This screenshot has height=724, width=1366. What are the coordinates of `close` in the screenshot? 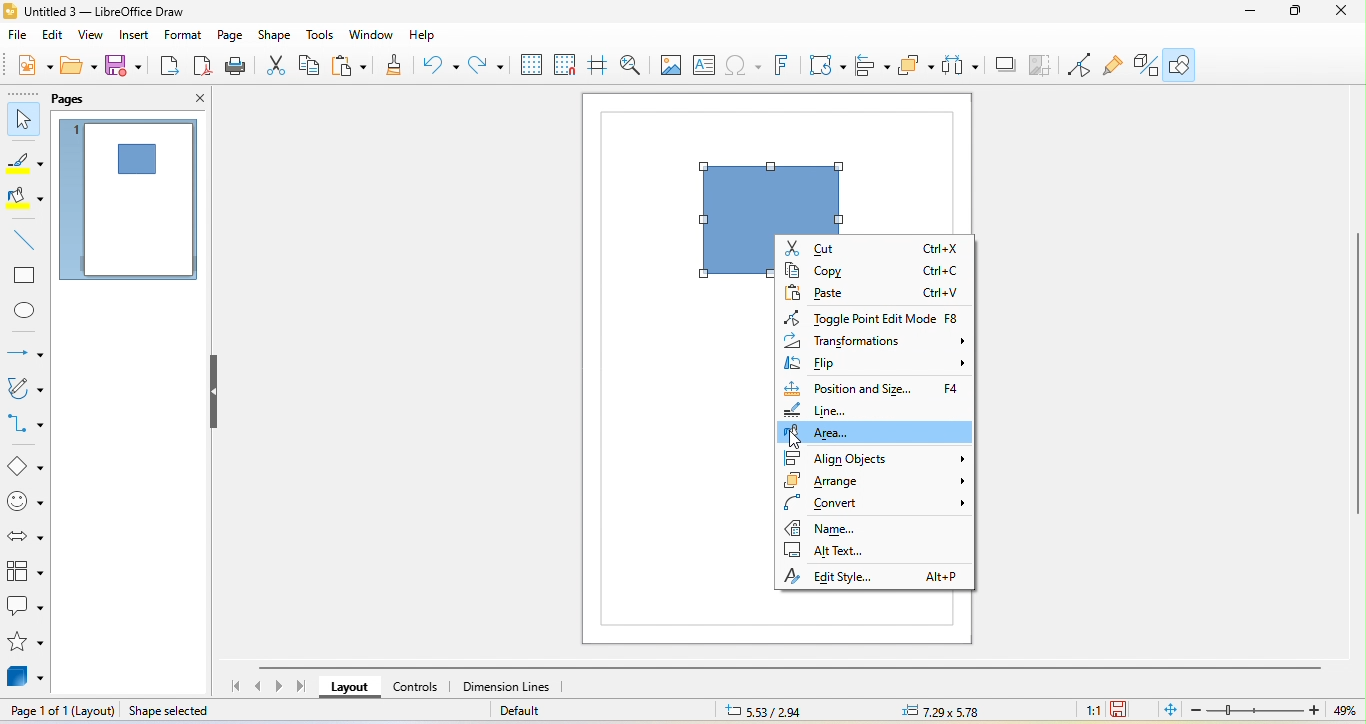 It's located at (1346, 15).